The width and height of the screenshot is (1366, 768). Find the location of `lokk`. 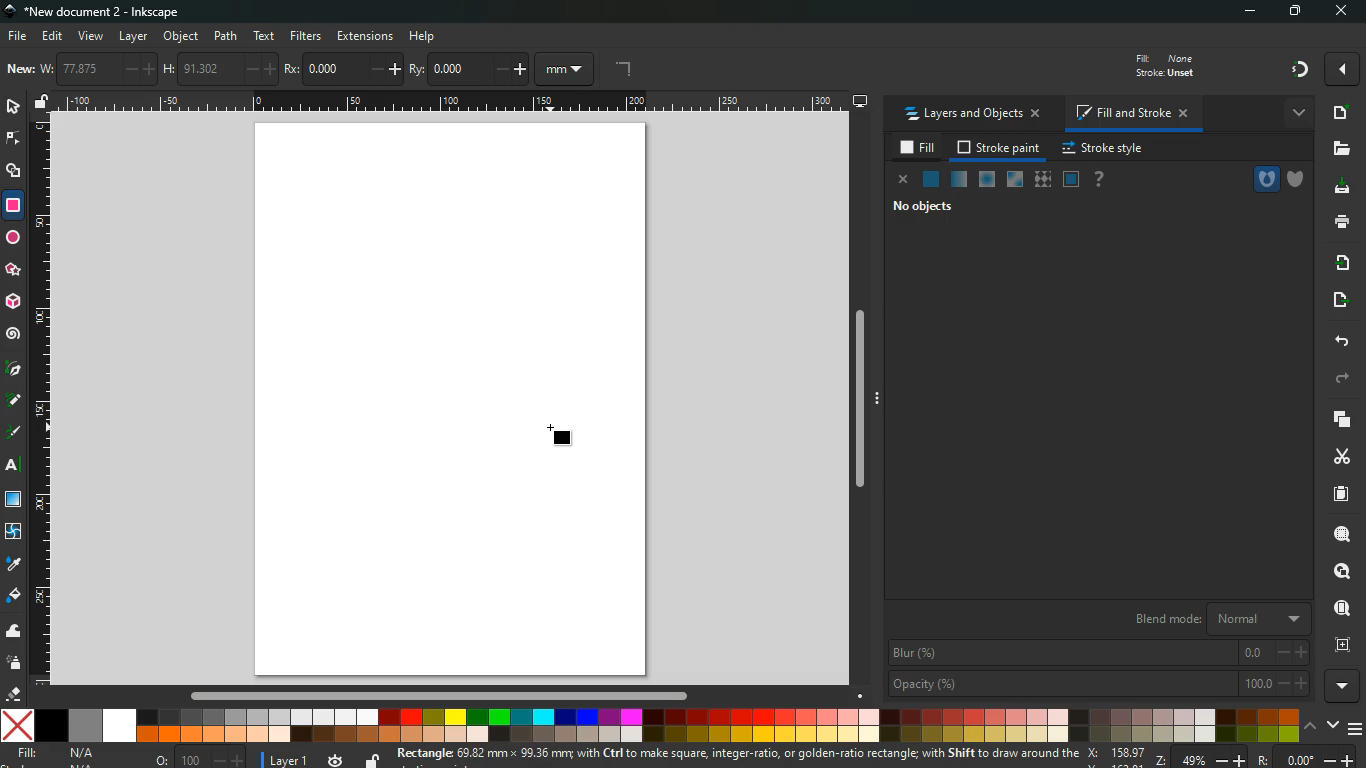

lokk is located at coordinates (1340, 569).